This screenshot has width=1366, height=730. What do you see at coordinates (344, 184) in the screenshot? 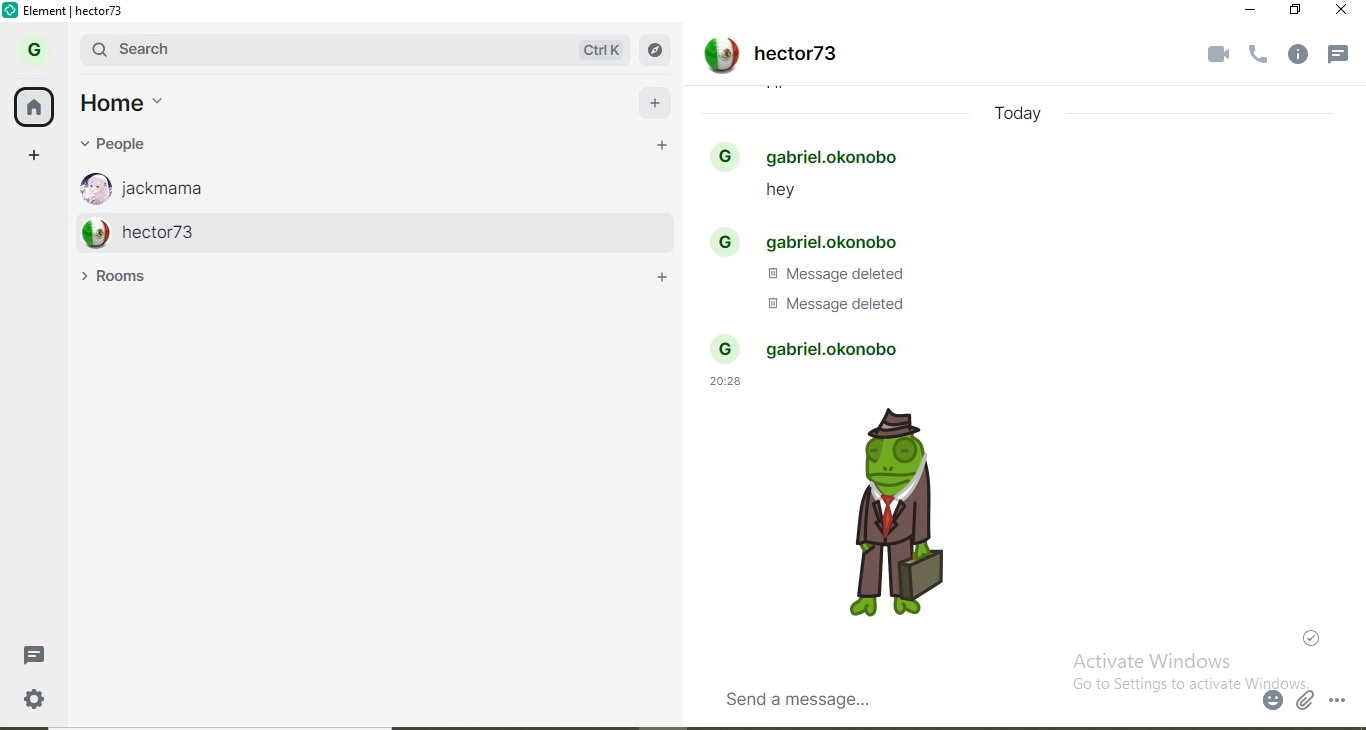
I see `jackmama` at bounding box center [344, 184].